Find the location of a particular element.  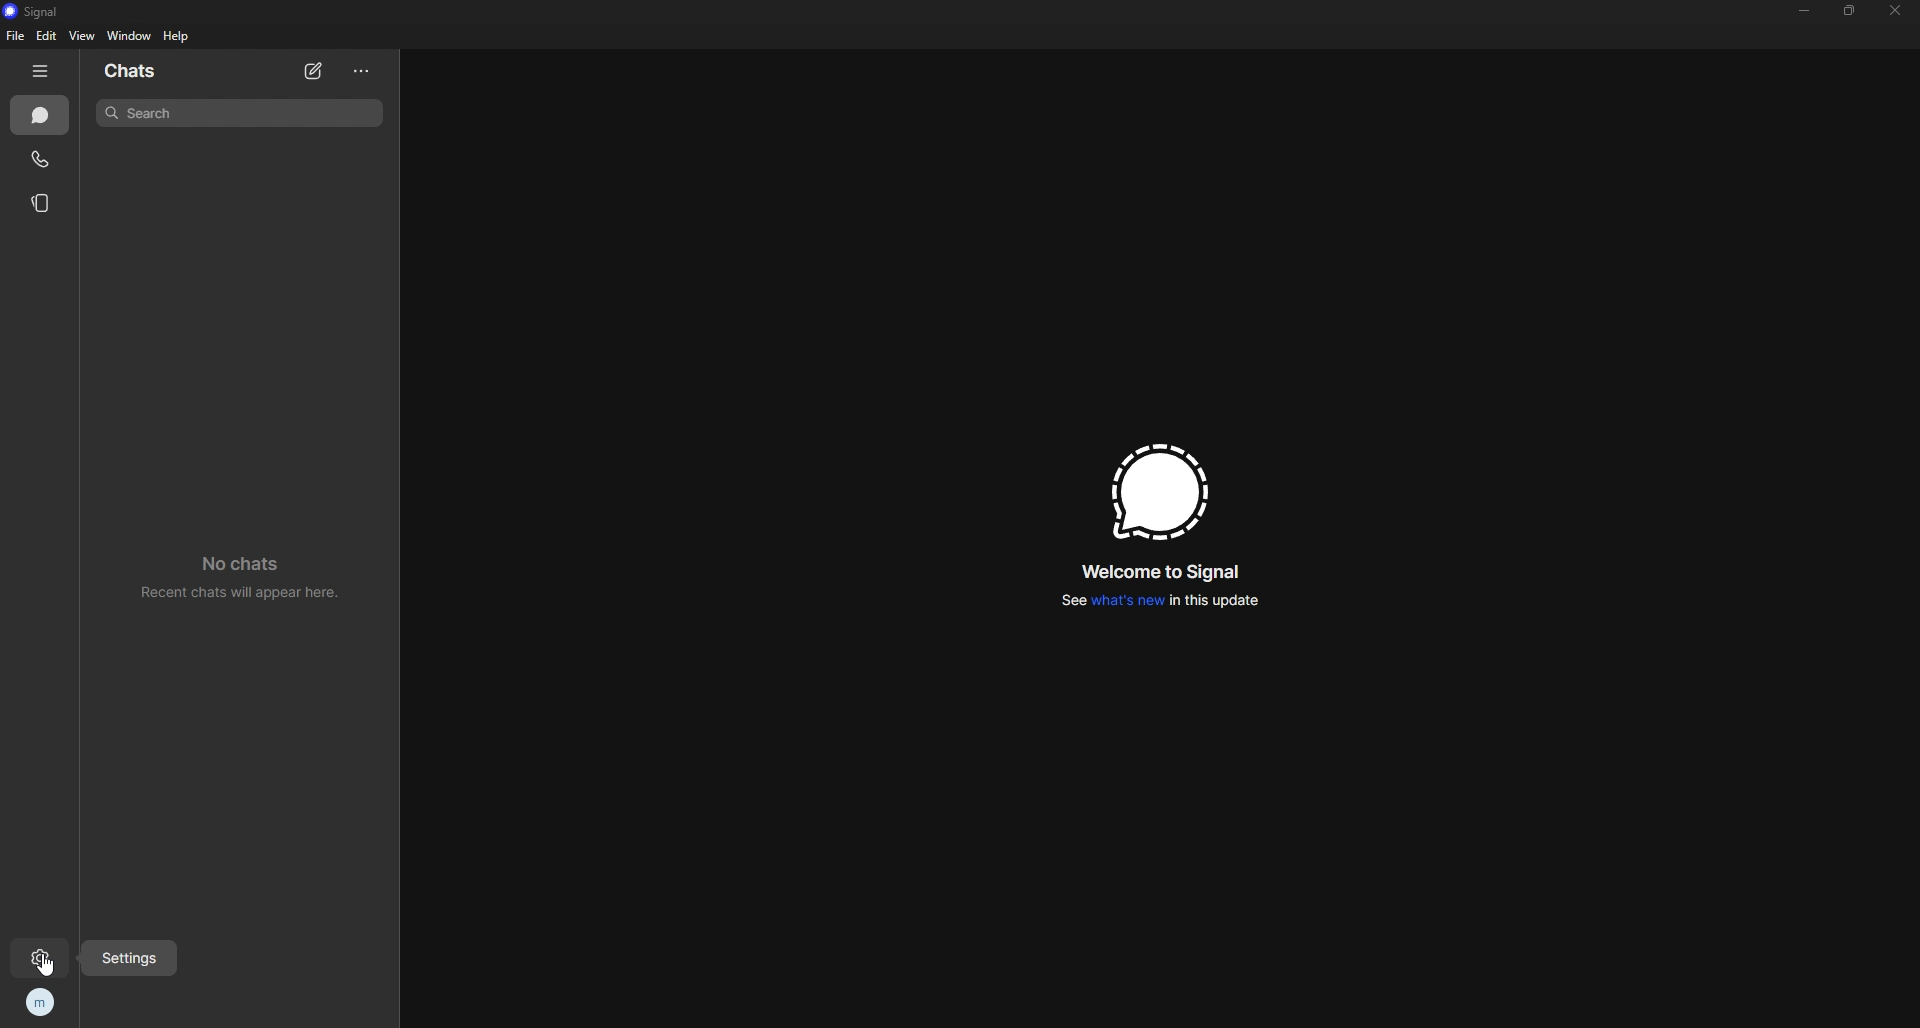

new chat is located at coordinates (315, 73).